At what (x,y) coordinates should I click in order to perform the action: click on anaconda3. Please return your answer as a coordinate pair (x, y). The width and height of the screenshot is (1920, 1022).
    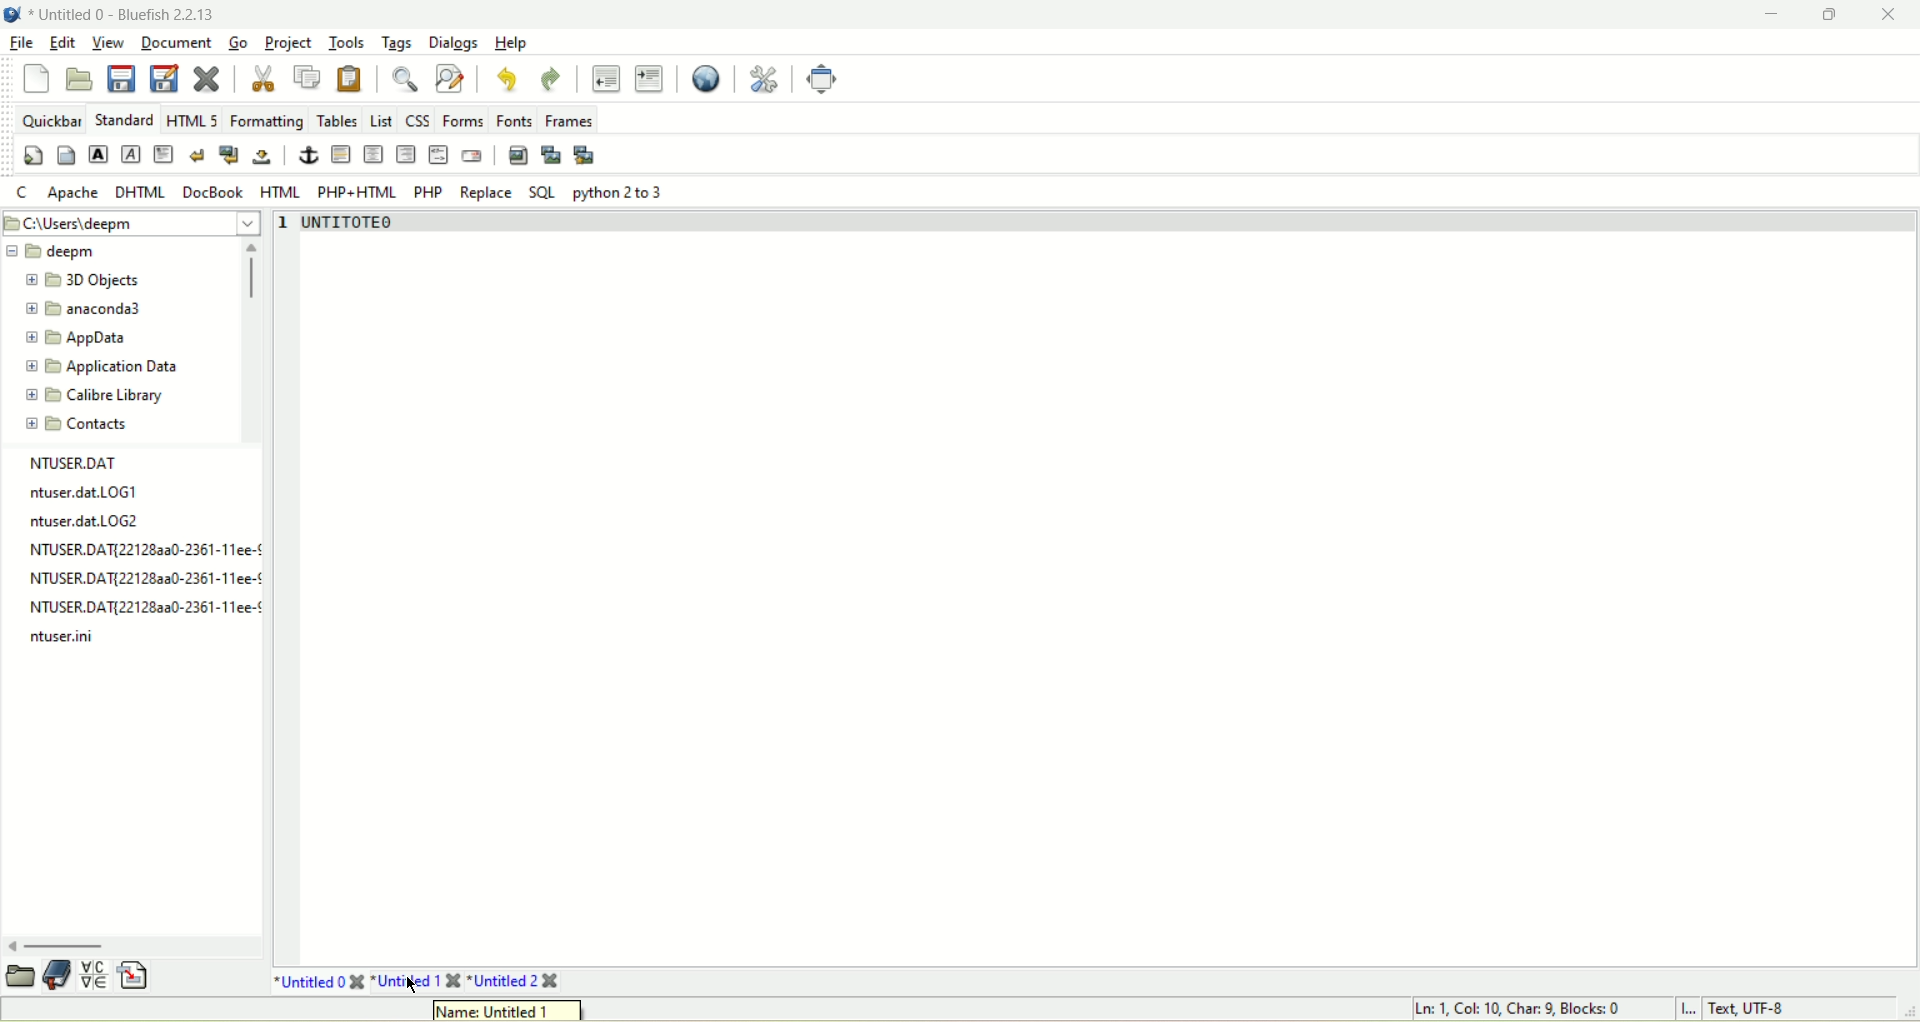
    Looking at the image, I should click on (83, 307).